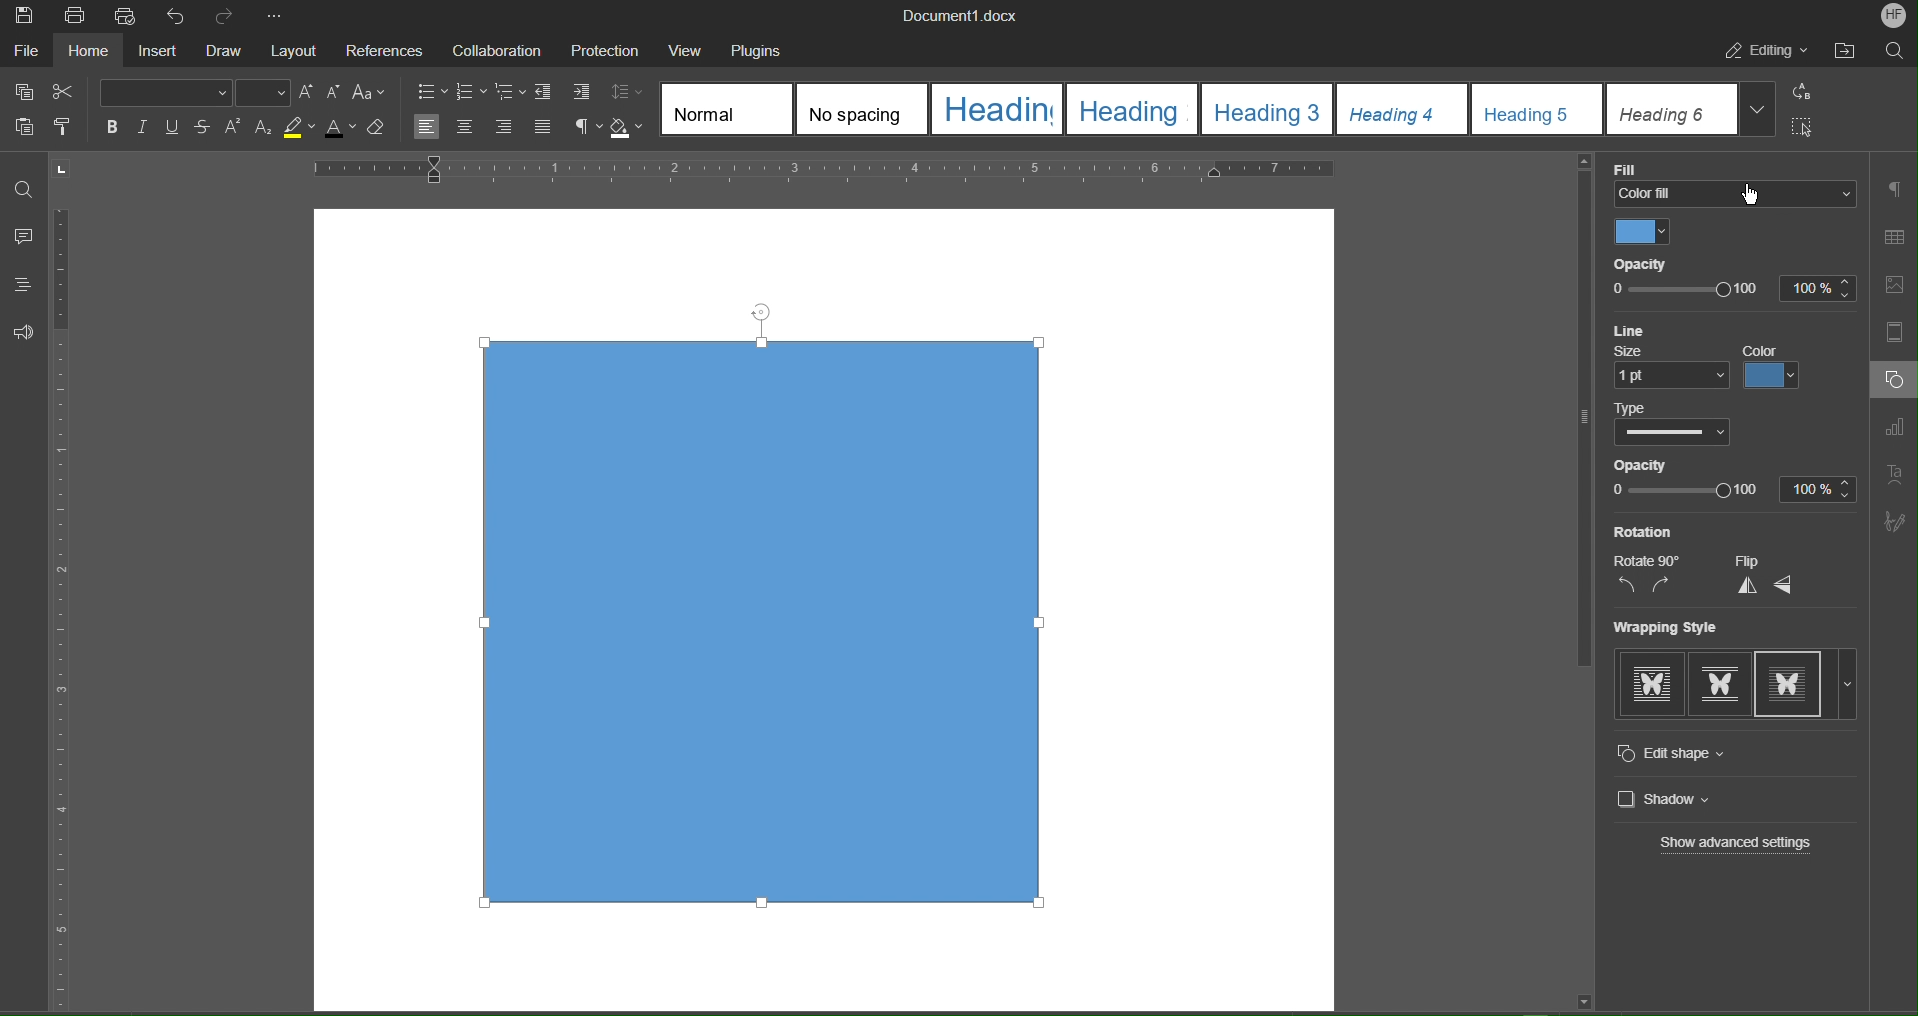 Image resolution: width=1918 pixels, height=1016 pixels. What do you see at coordinates (1765, 53) in the screenshot?
I see `Editing` at bounding box center [1765, 53].